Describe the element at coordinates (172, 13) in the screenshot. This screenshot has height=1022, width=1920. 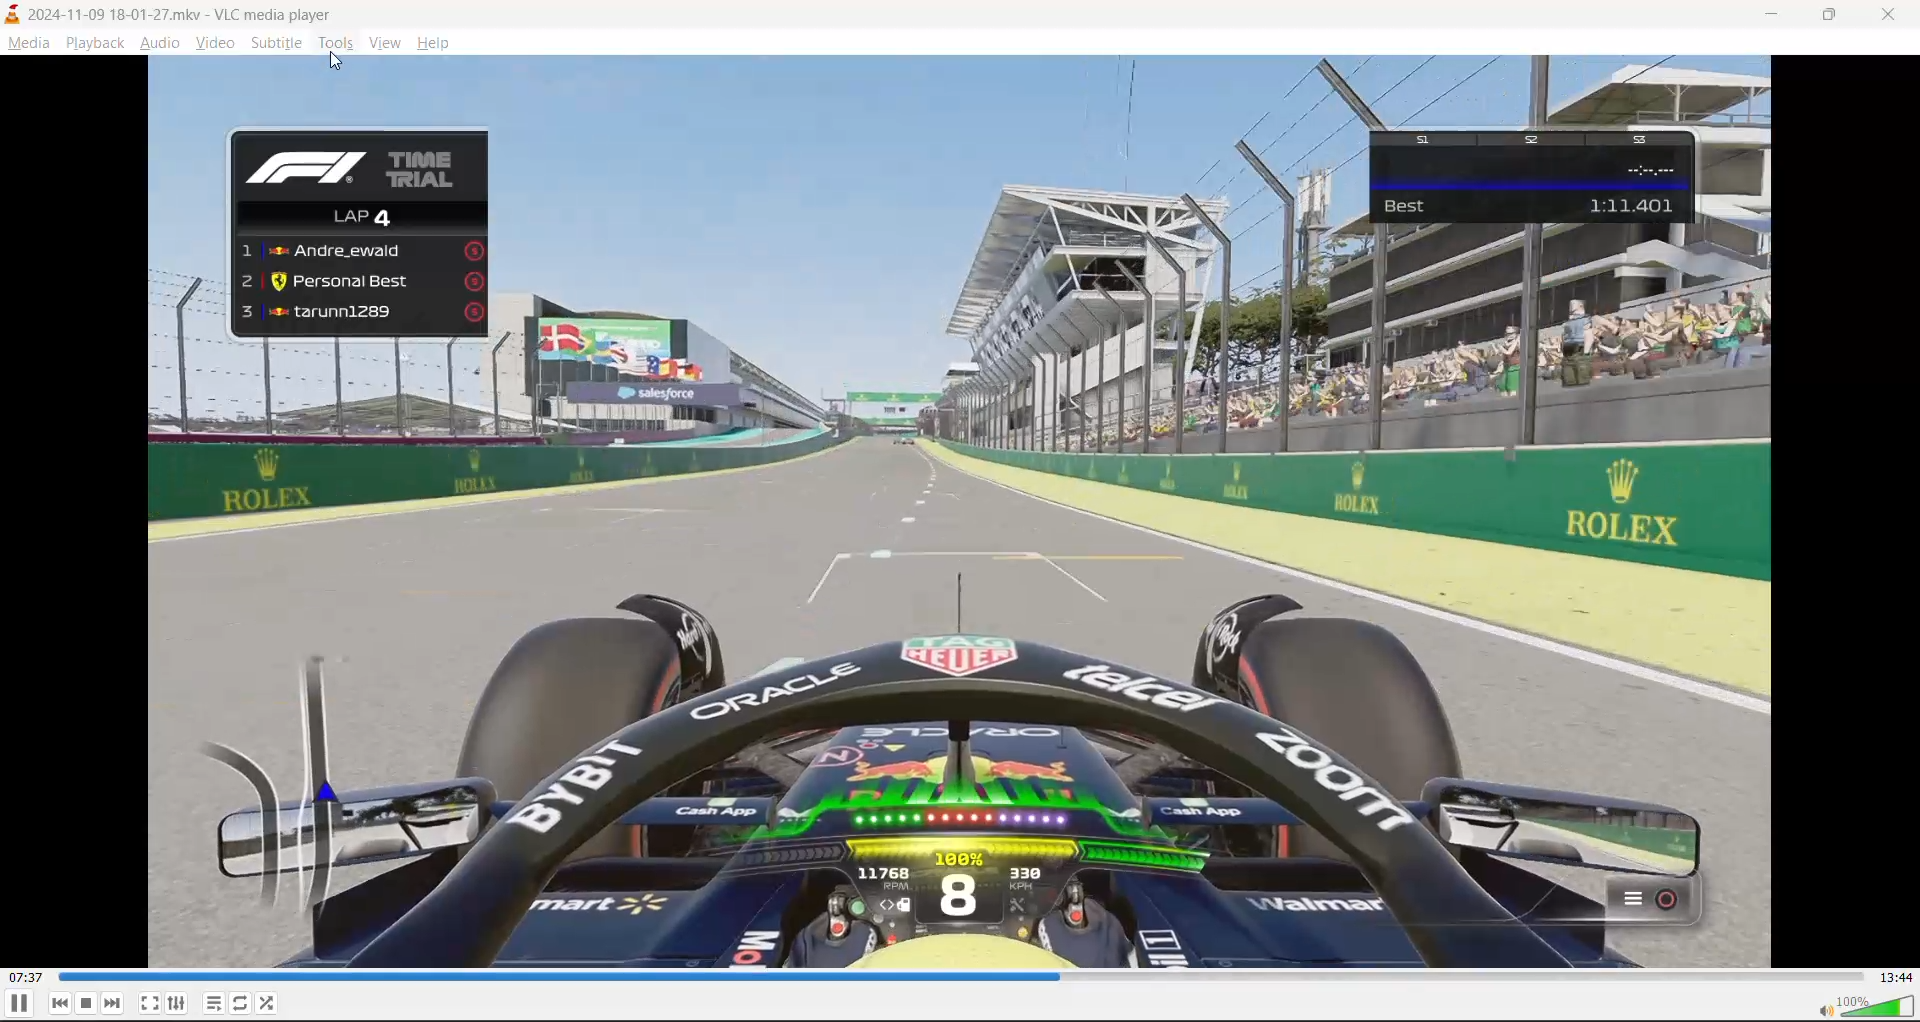
I see `track and app name` at that location.